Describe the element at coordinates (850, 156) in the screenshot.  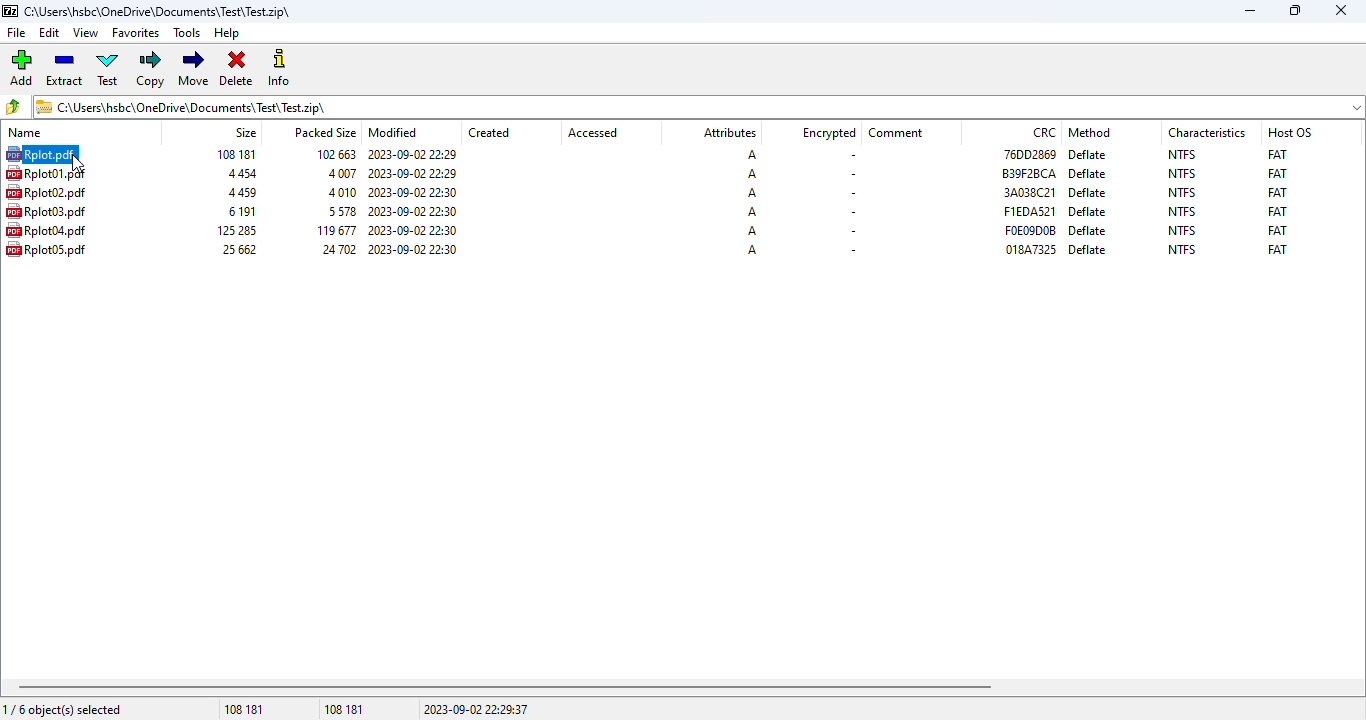
I see `-` at that location.